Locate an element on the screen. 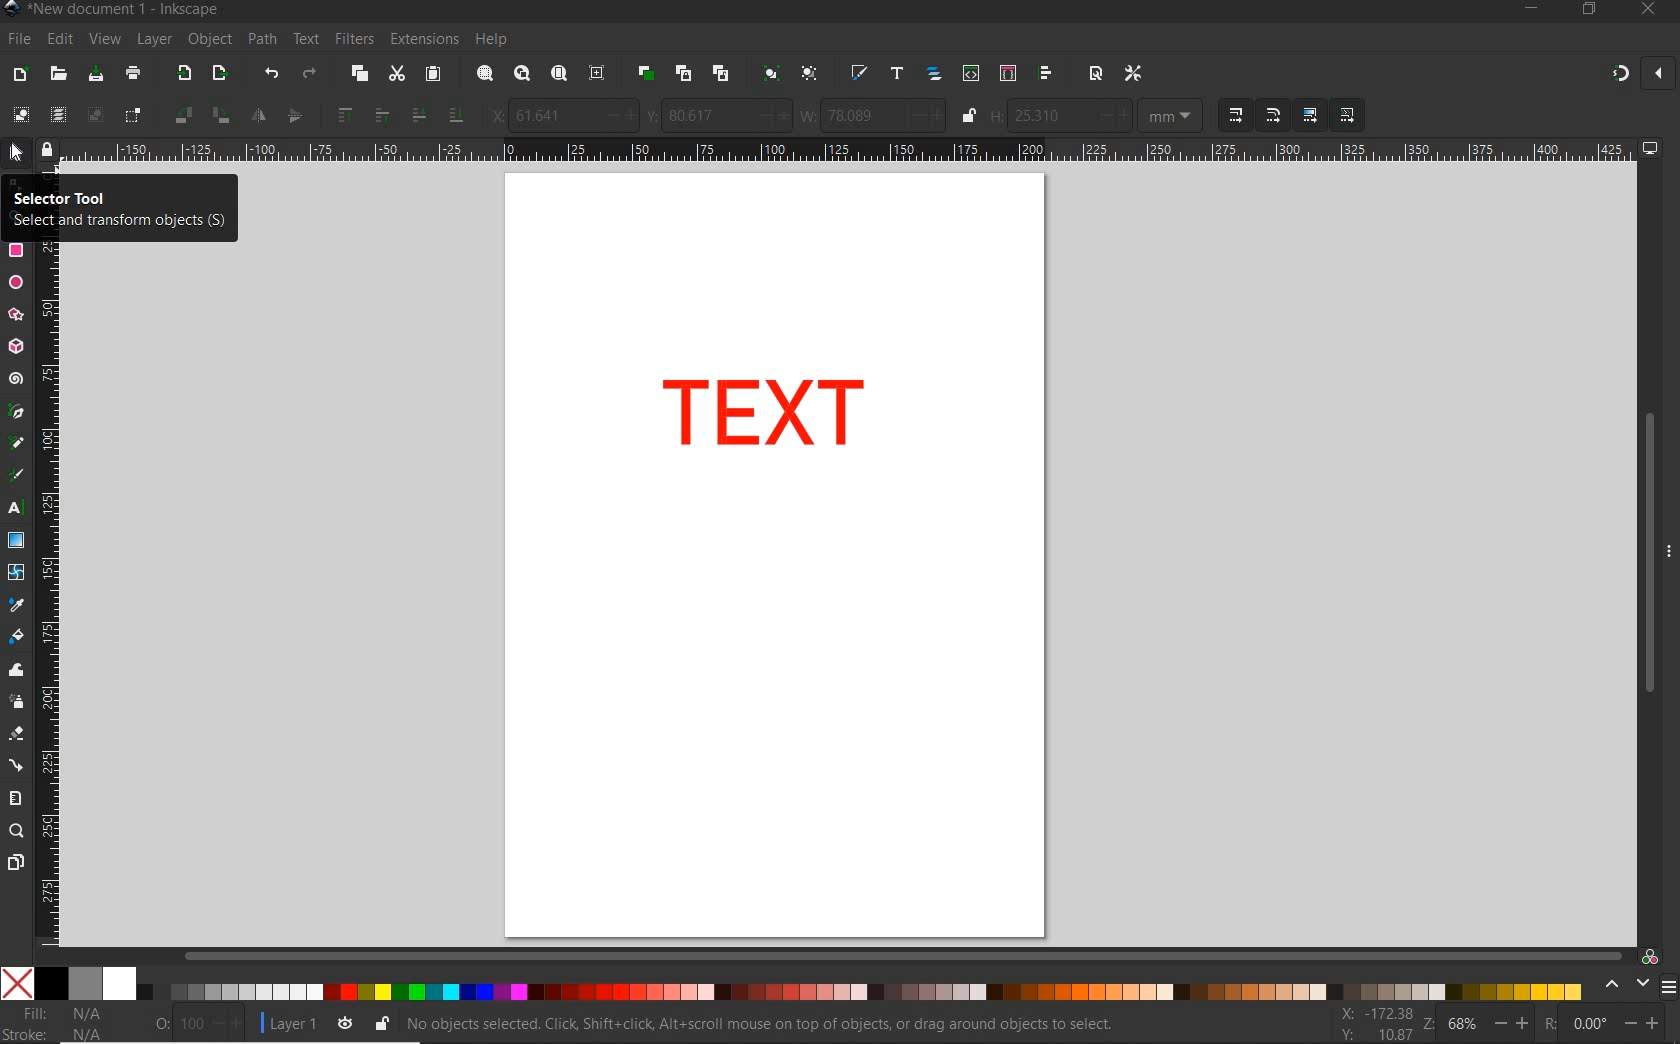 The height and width of the screenshot is (1044, 1680). select all in all layers is located at coordinates (58, 116).